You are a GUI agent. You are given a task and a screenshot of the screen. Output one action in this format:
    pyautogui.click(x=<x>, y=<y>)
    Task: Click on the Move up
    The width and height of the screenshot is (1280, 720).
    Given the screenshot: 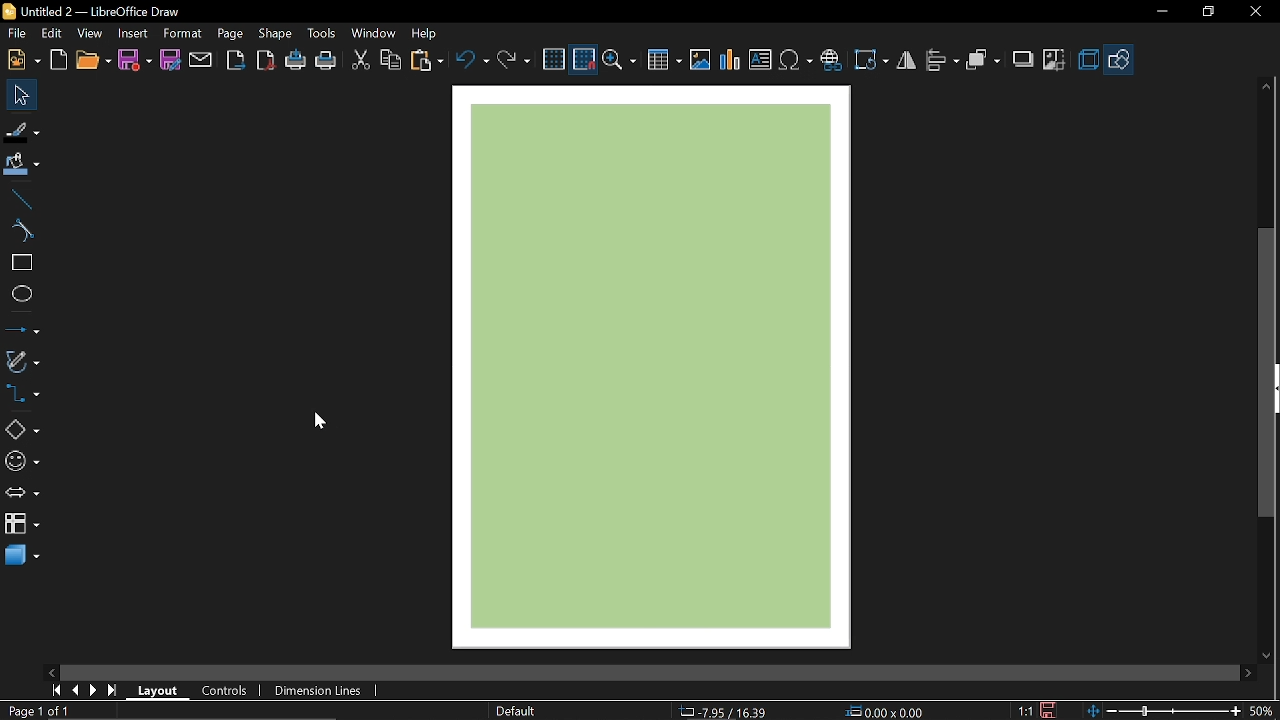 What is the action you would take?
    pyautogui.click(x=1269, y=86)
    